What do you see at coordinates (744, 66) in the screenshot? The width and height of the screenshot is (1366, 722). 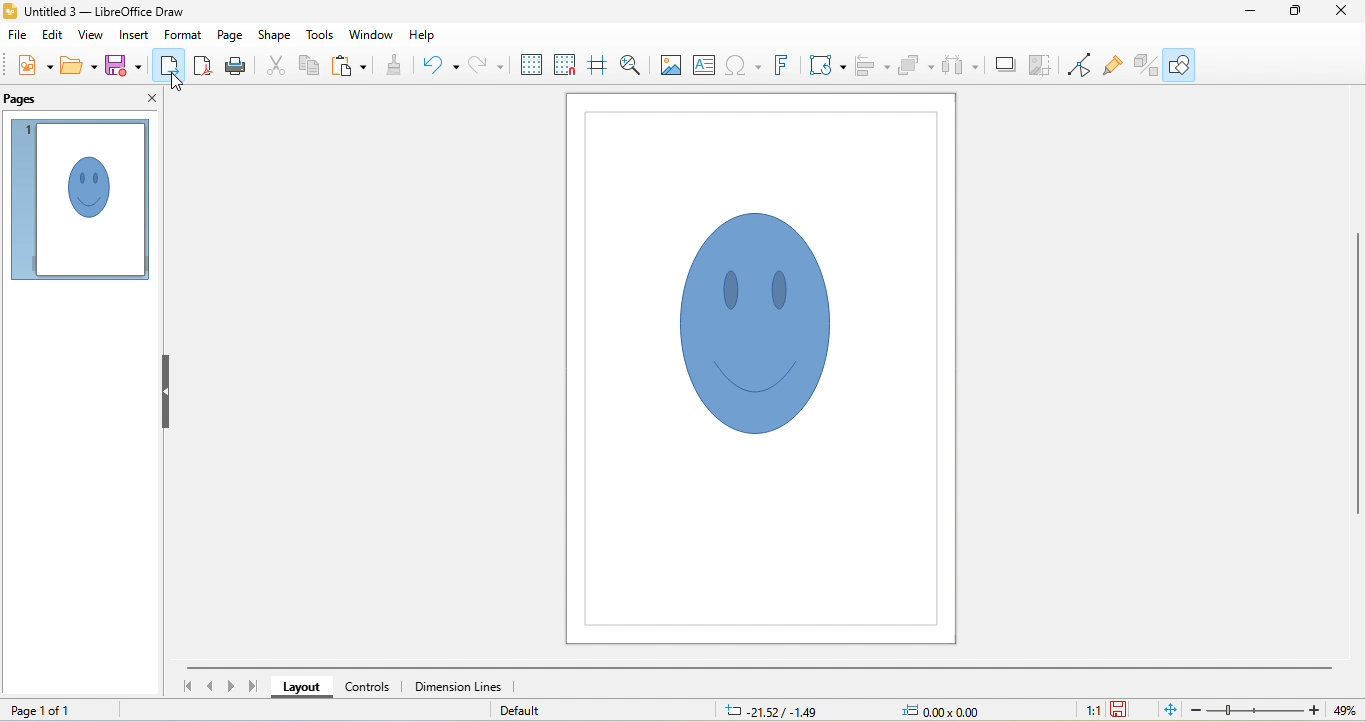 I see `insert special characters` at bounding box center [744, 66].